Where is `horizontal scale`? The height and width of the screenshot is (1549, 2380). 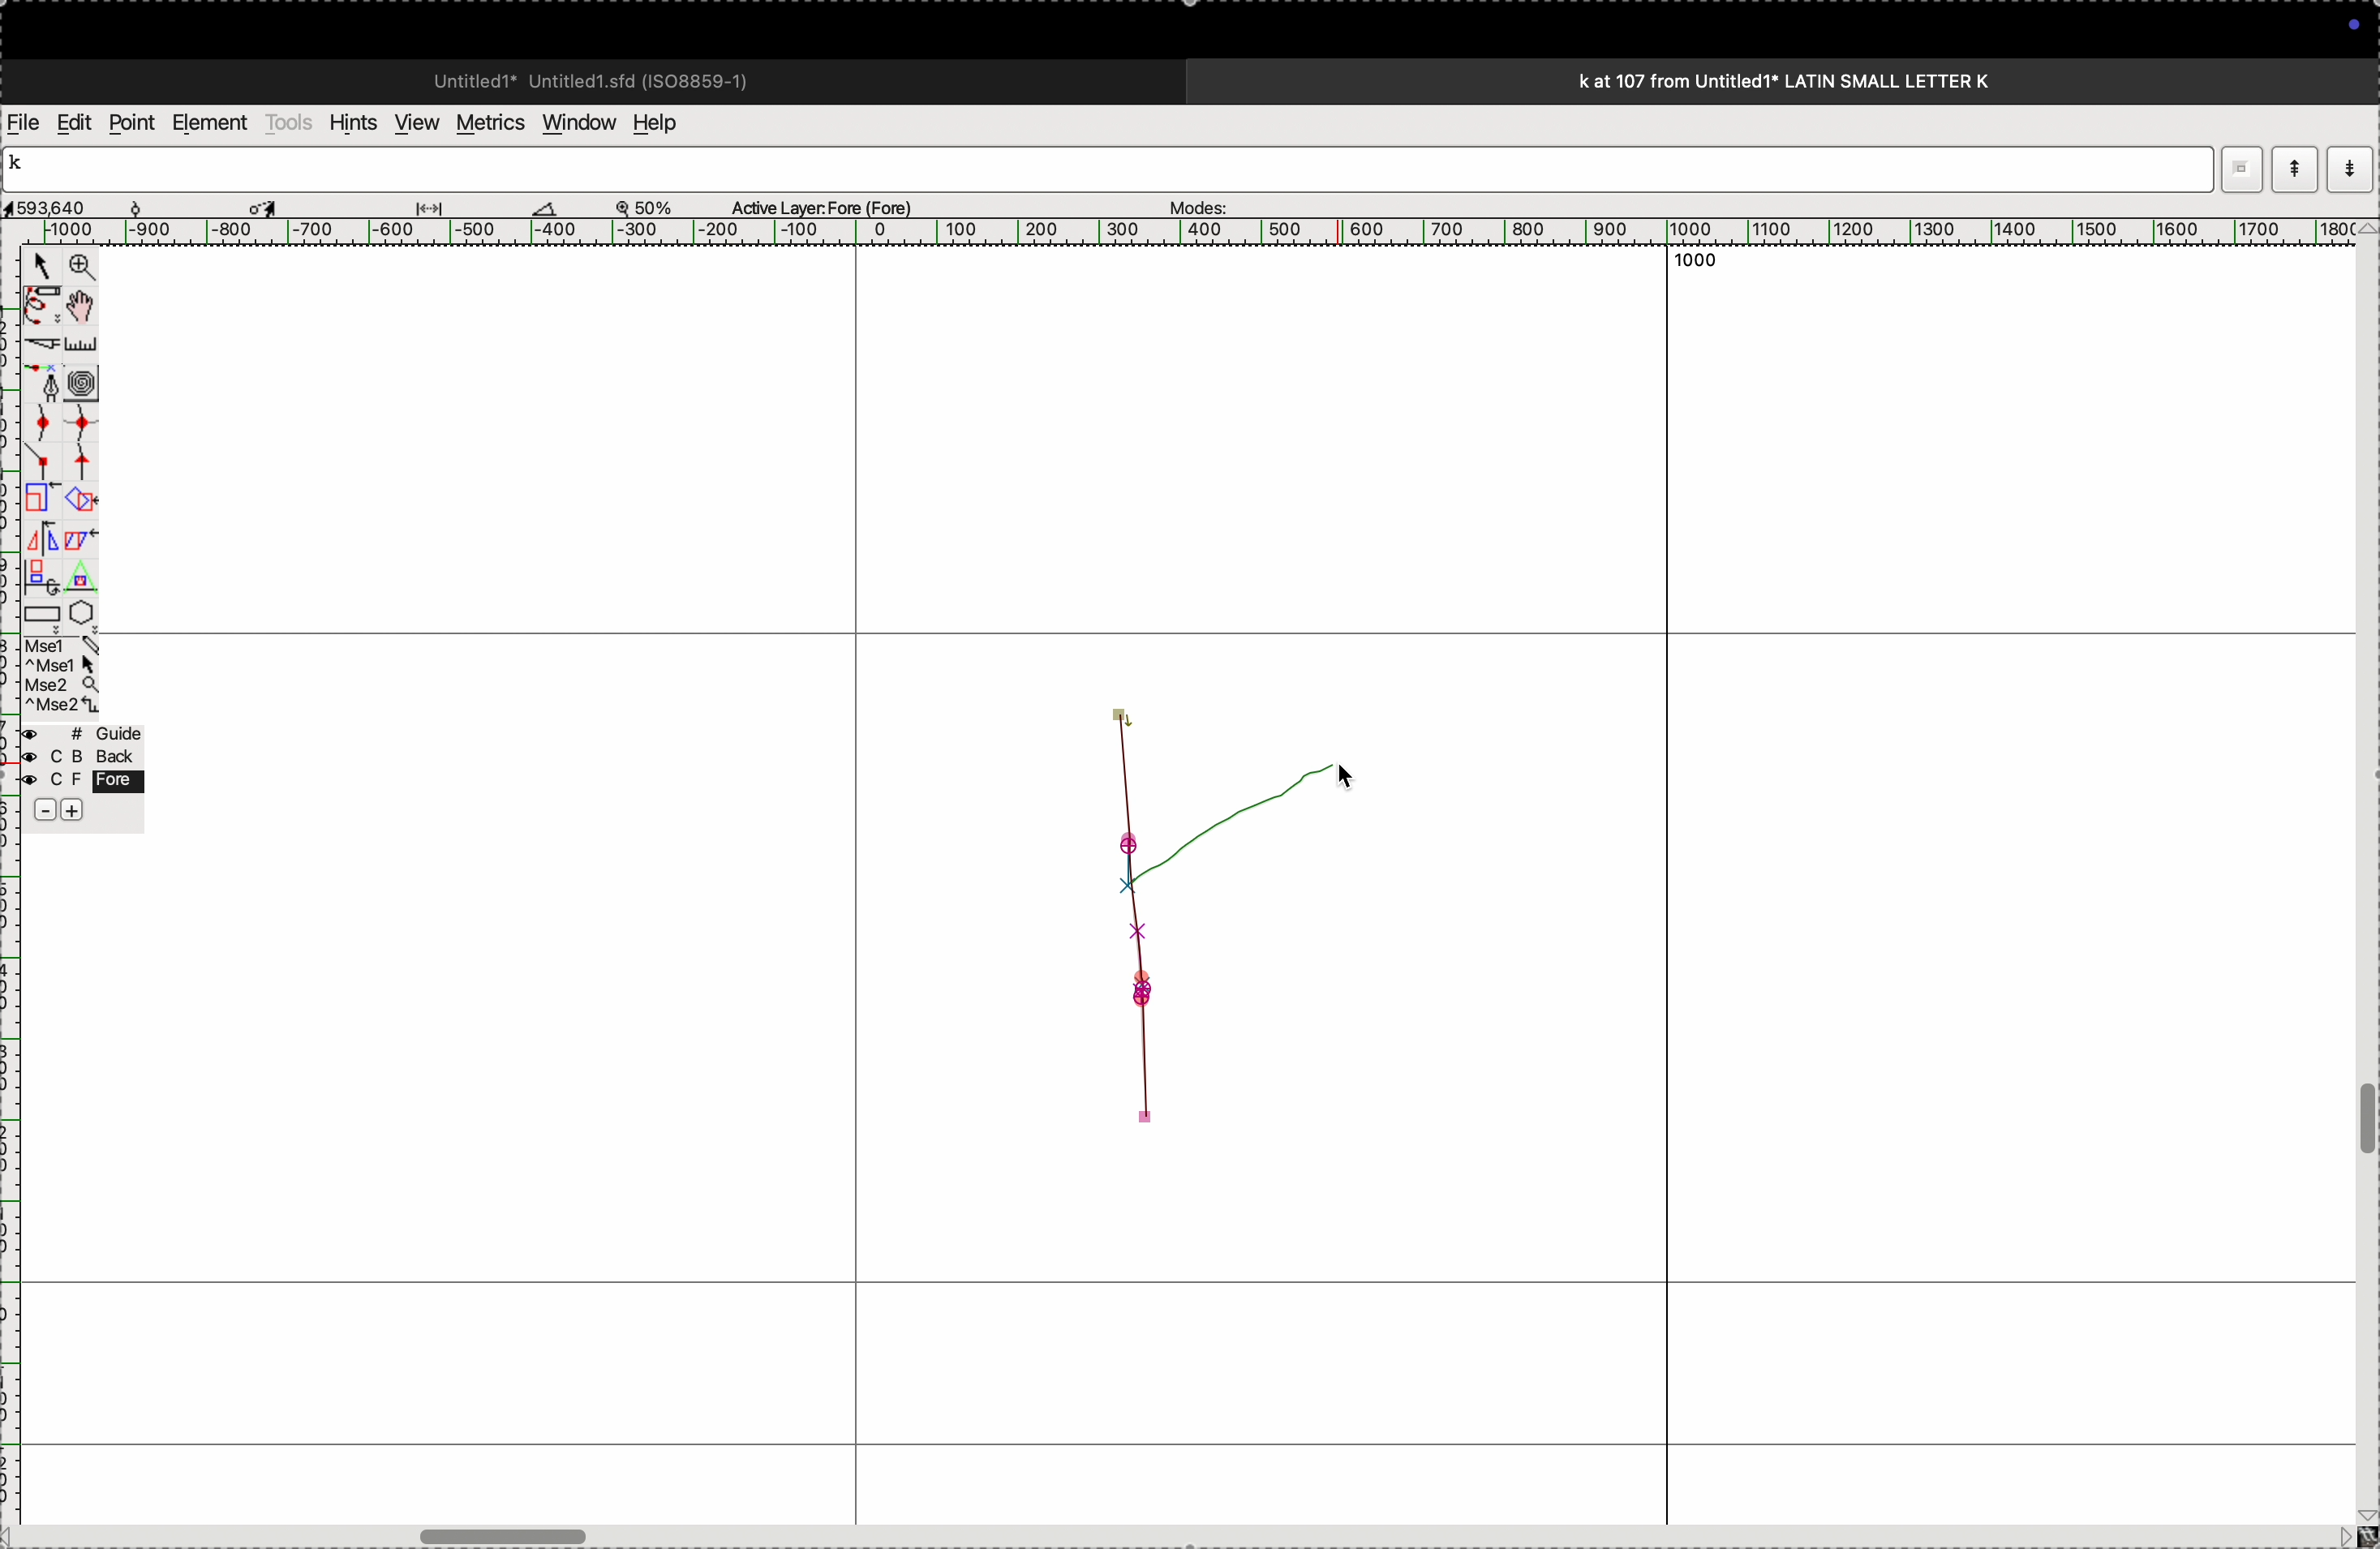
horizontal scale is located at coordinates (1167, 232).